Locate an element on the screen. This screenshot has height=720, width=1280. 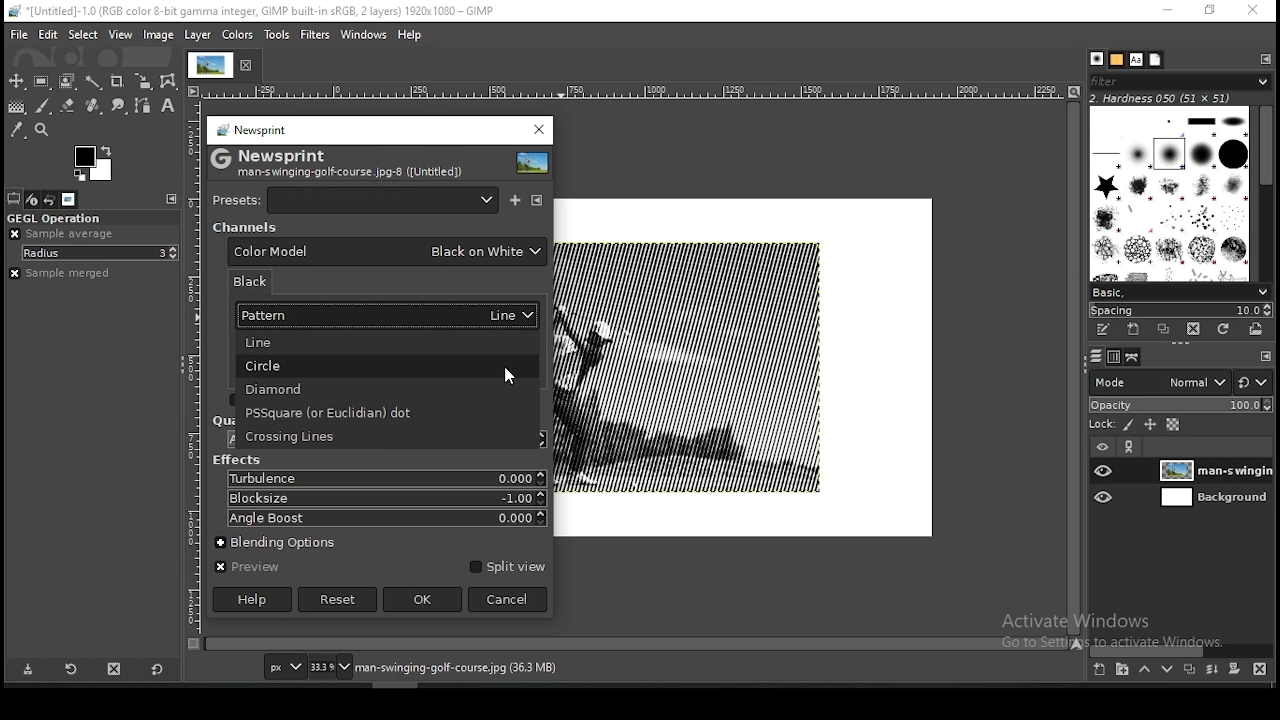
layer on/off is located at coordinates (1103, 445).